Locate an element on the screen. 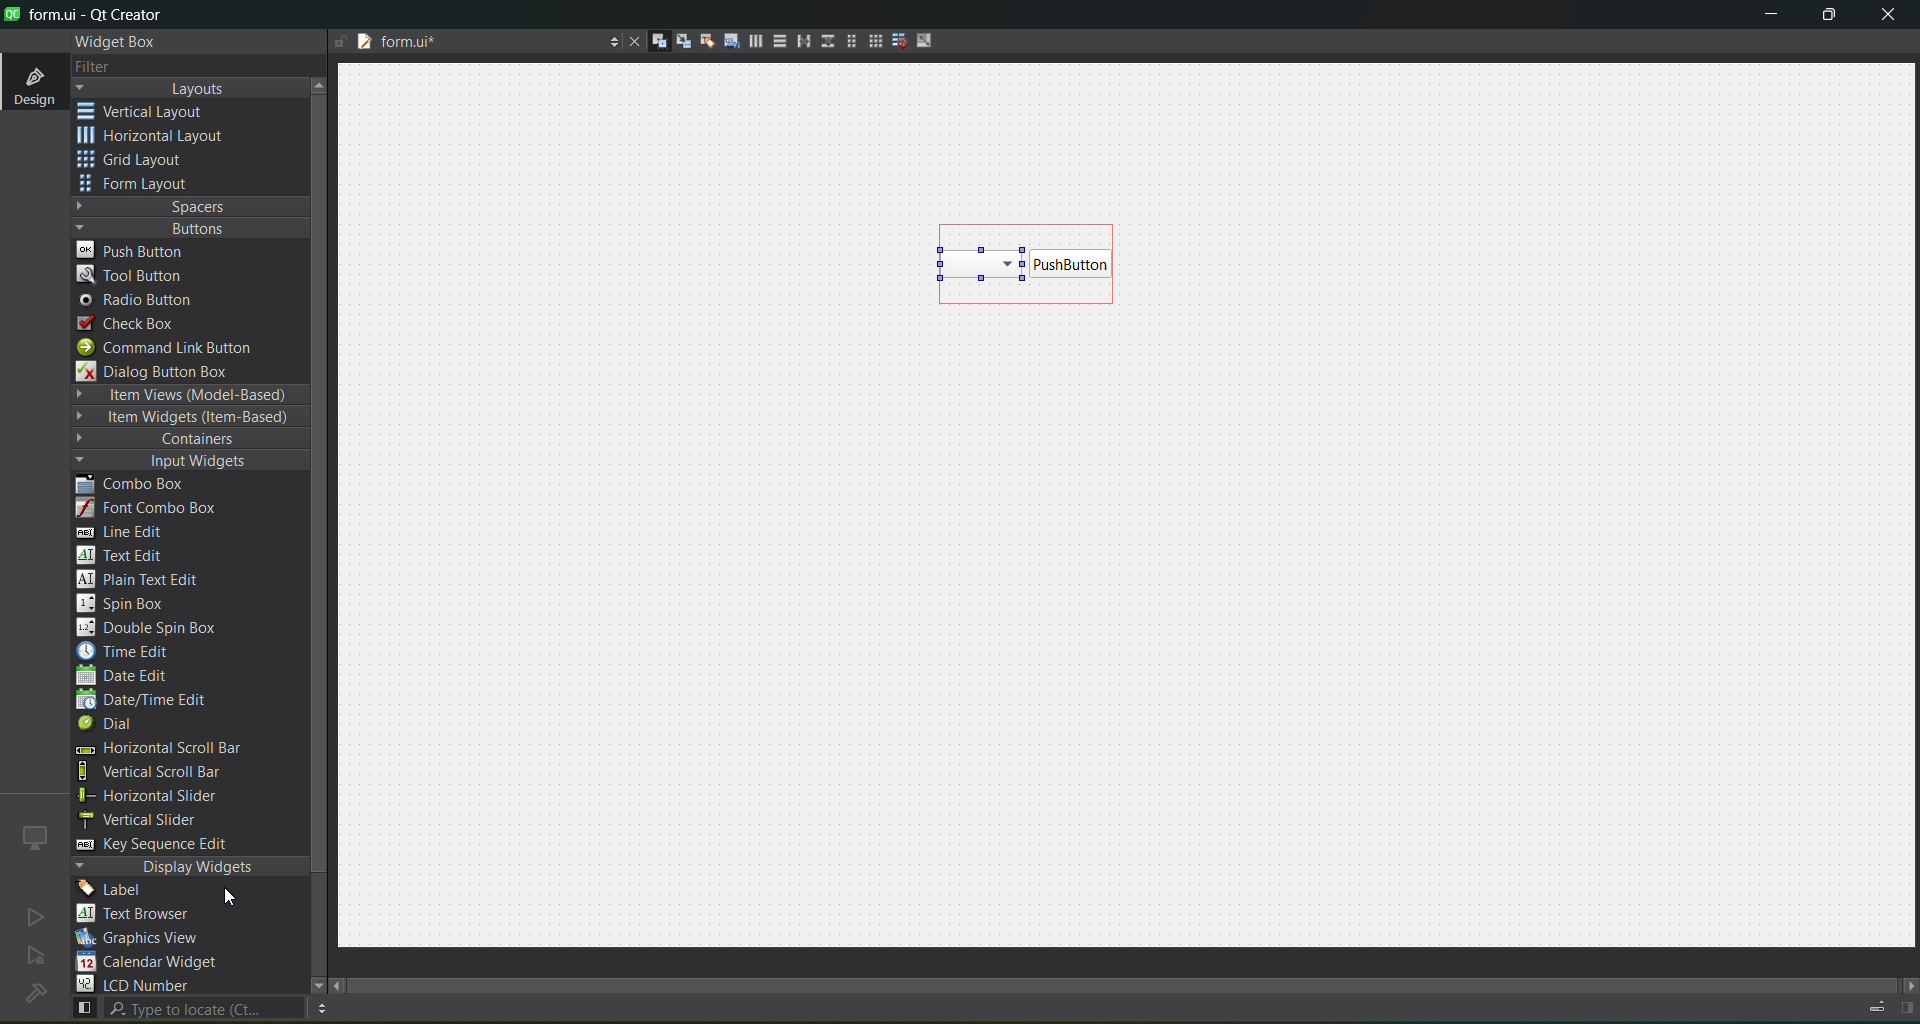  filter is located at coordinates (108, 68).